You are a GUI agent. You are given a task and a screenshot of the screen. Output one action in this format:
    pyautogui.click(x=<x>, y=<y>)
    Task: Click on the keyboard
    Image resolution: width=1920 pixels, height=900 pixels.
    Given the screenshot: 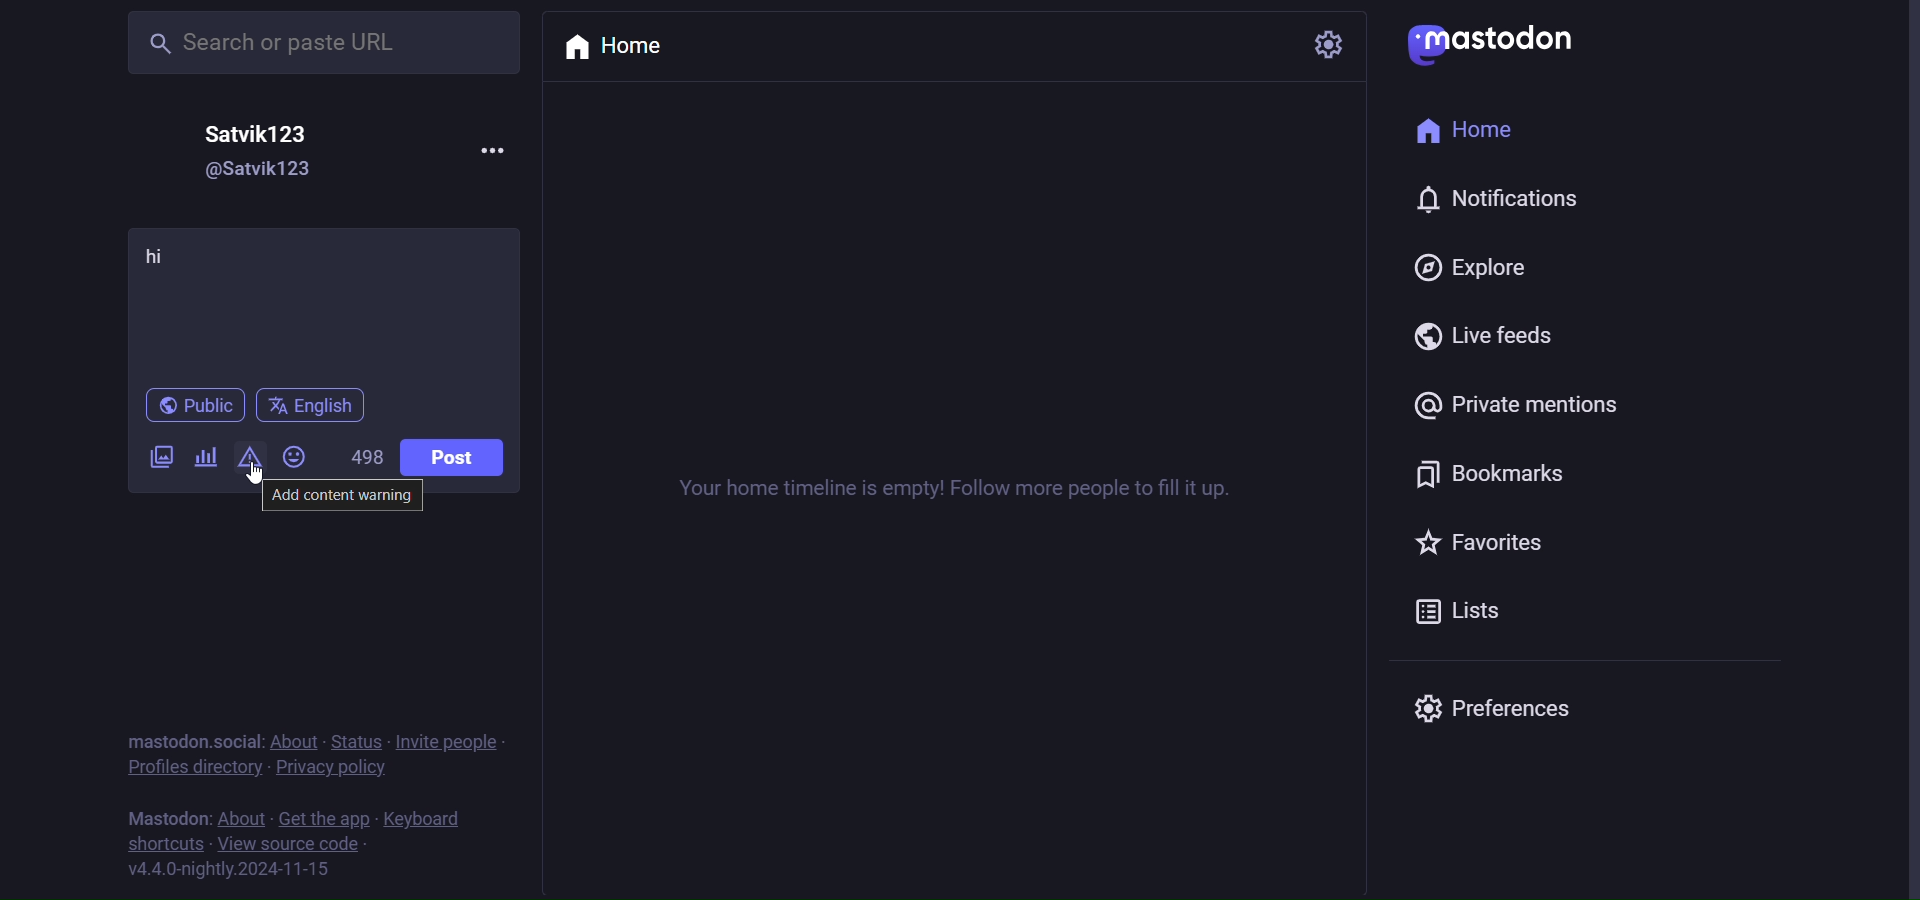 What is the action you would take?
    pyautogui.click(x=425, y=821)
    